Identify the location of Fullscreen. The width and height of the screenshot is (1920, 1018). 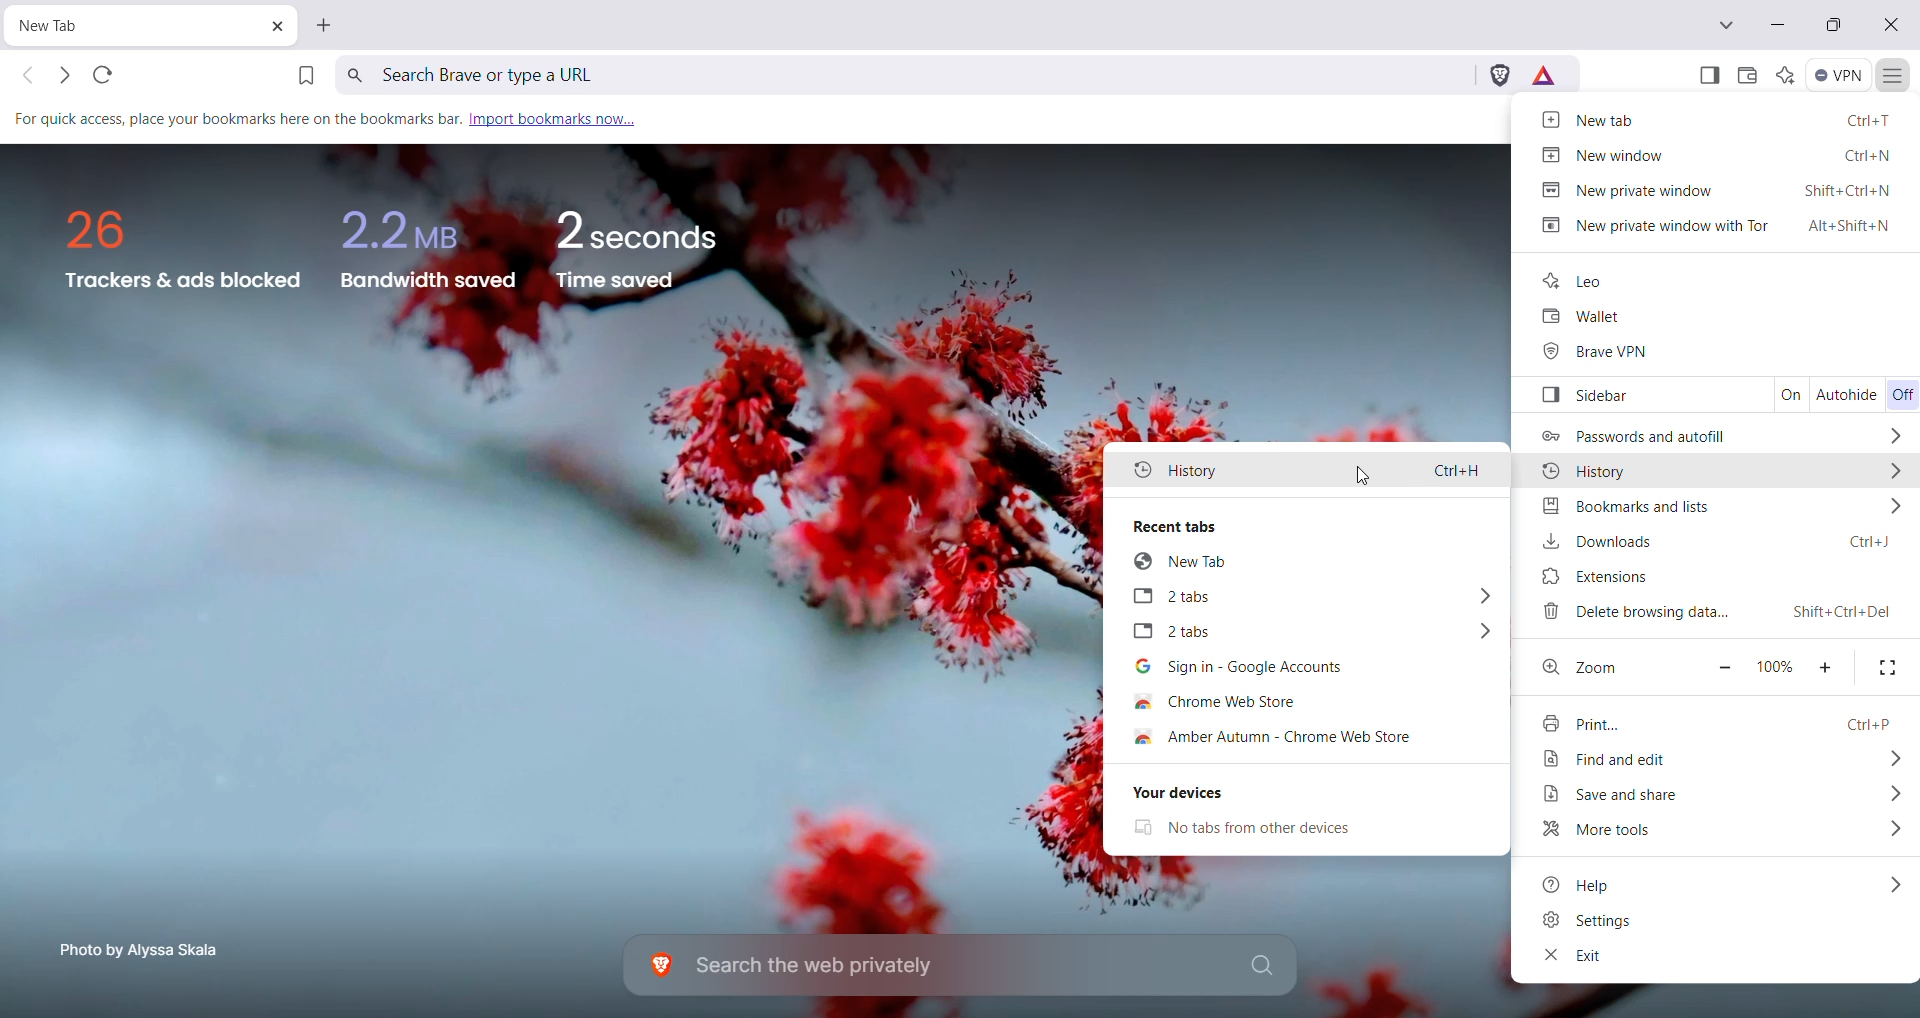
(1888, 667).